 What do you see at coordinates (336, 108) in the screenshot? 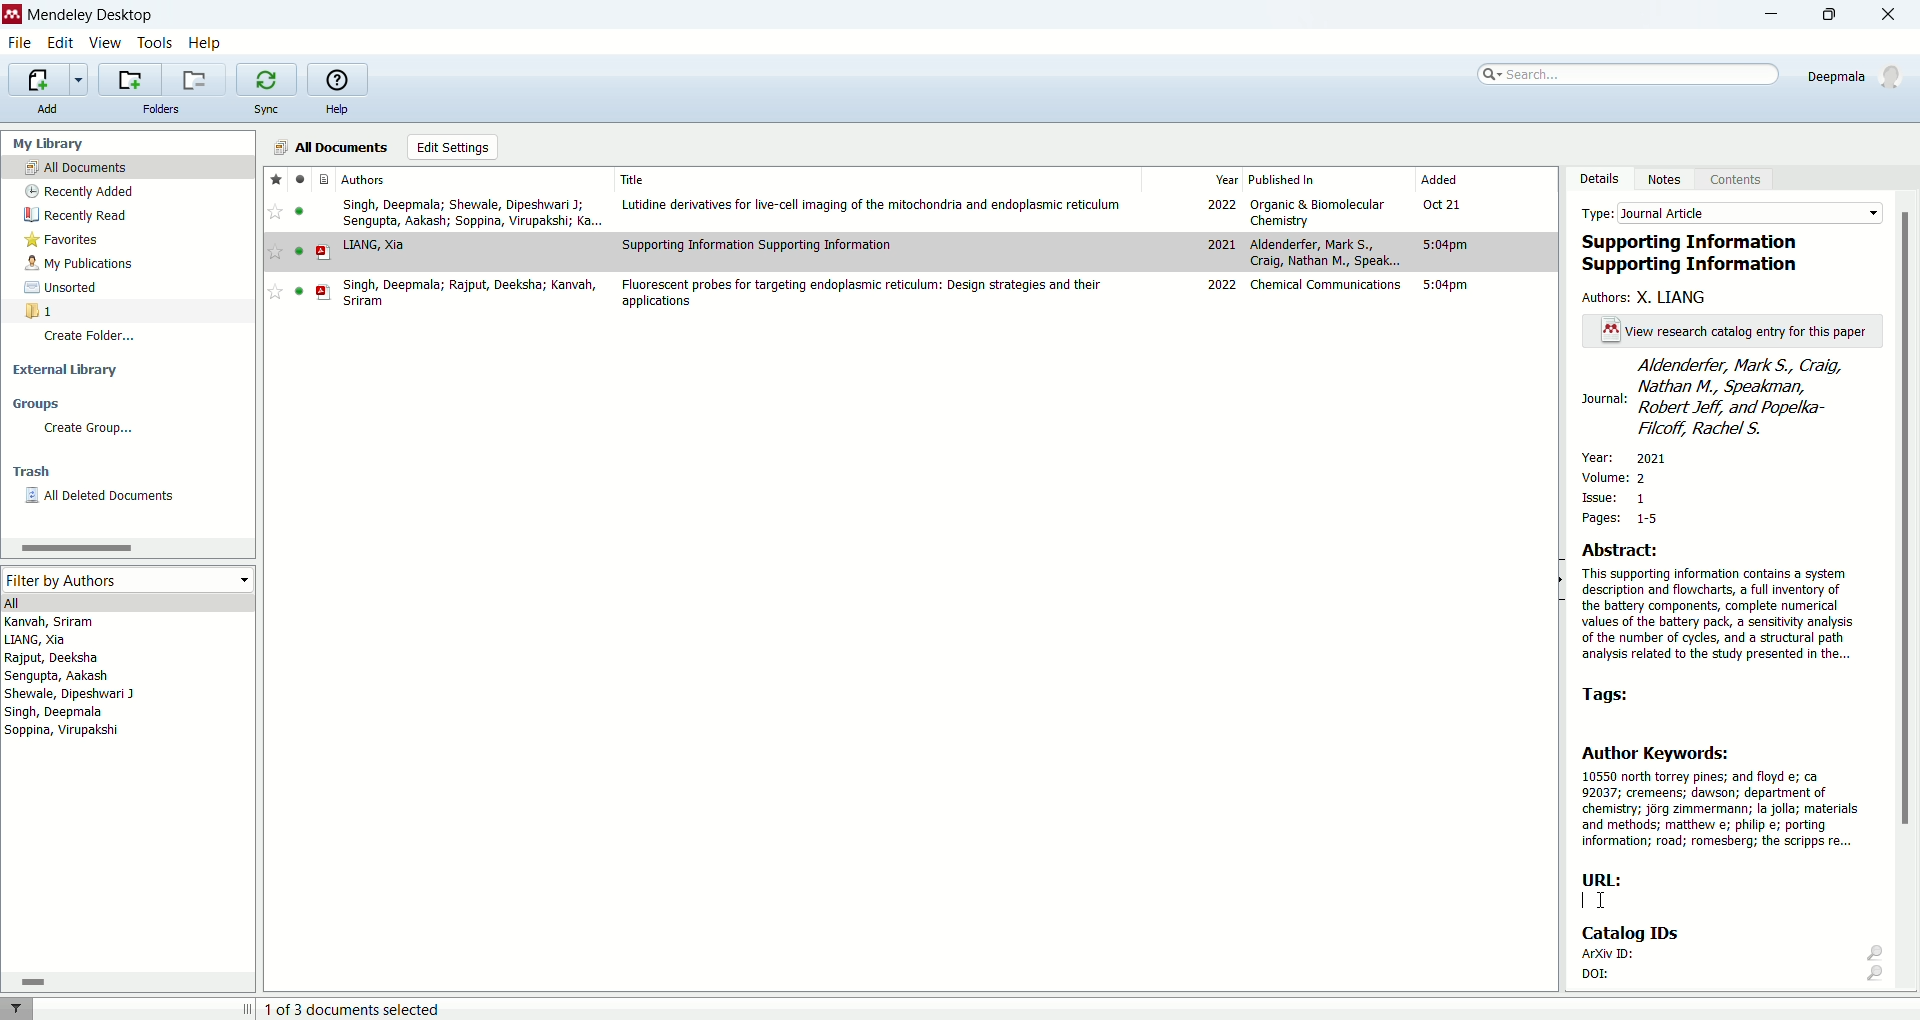
I see `help` at bounding box center [336, 108].